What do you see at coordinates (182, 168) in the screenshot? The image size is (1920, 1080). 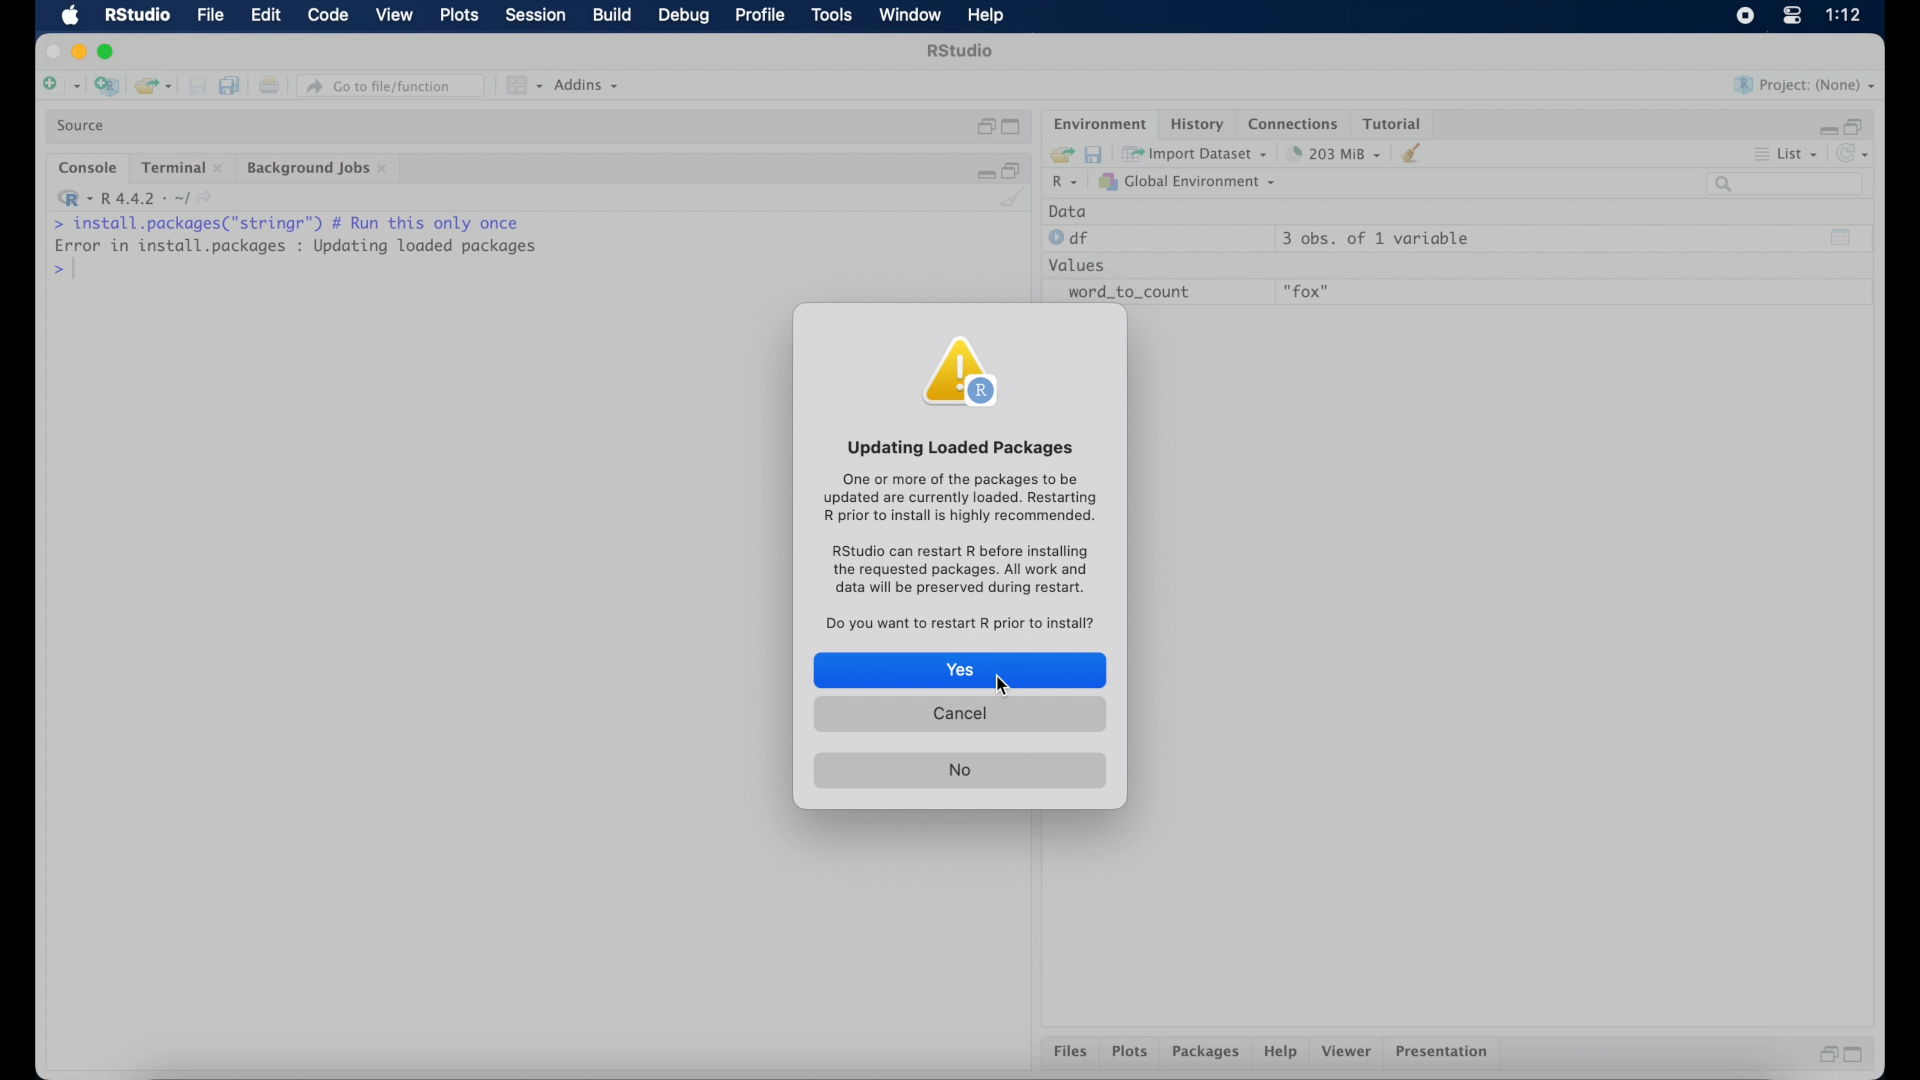 I see `terminal` at bounding box center [182, 168].